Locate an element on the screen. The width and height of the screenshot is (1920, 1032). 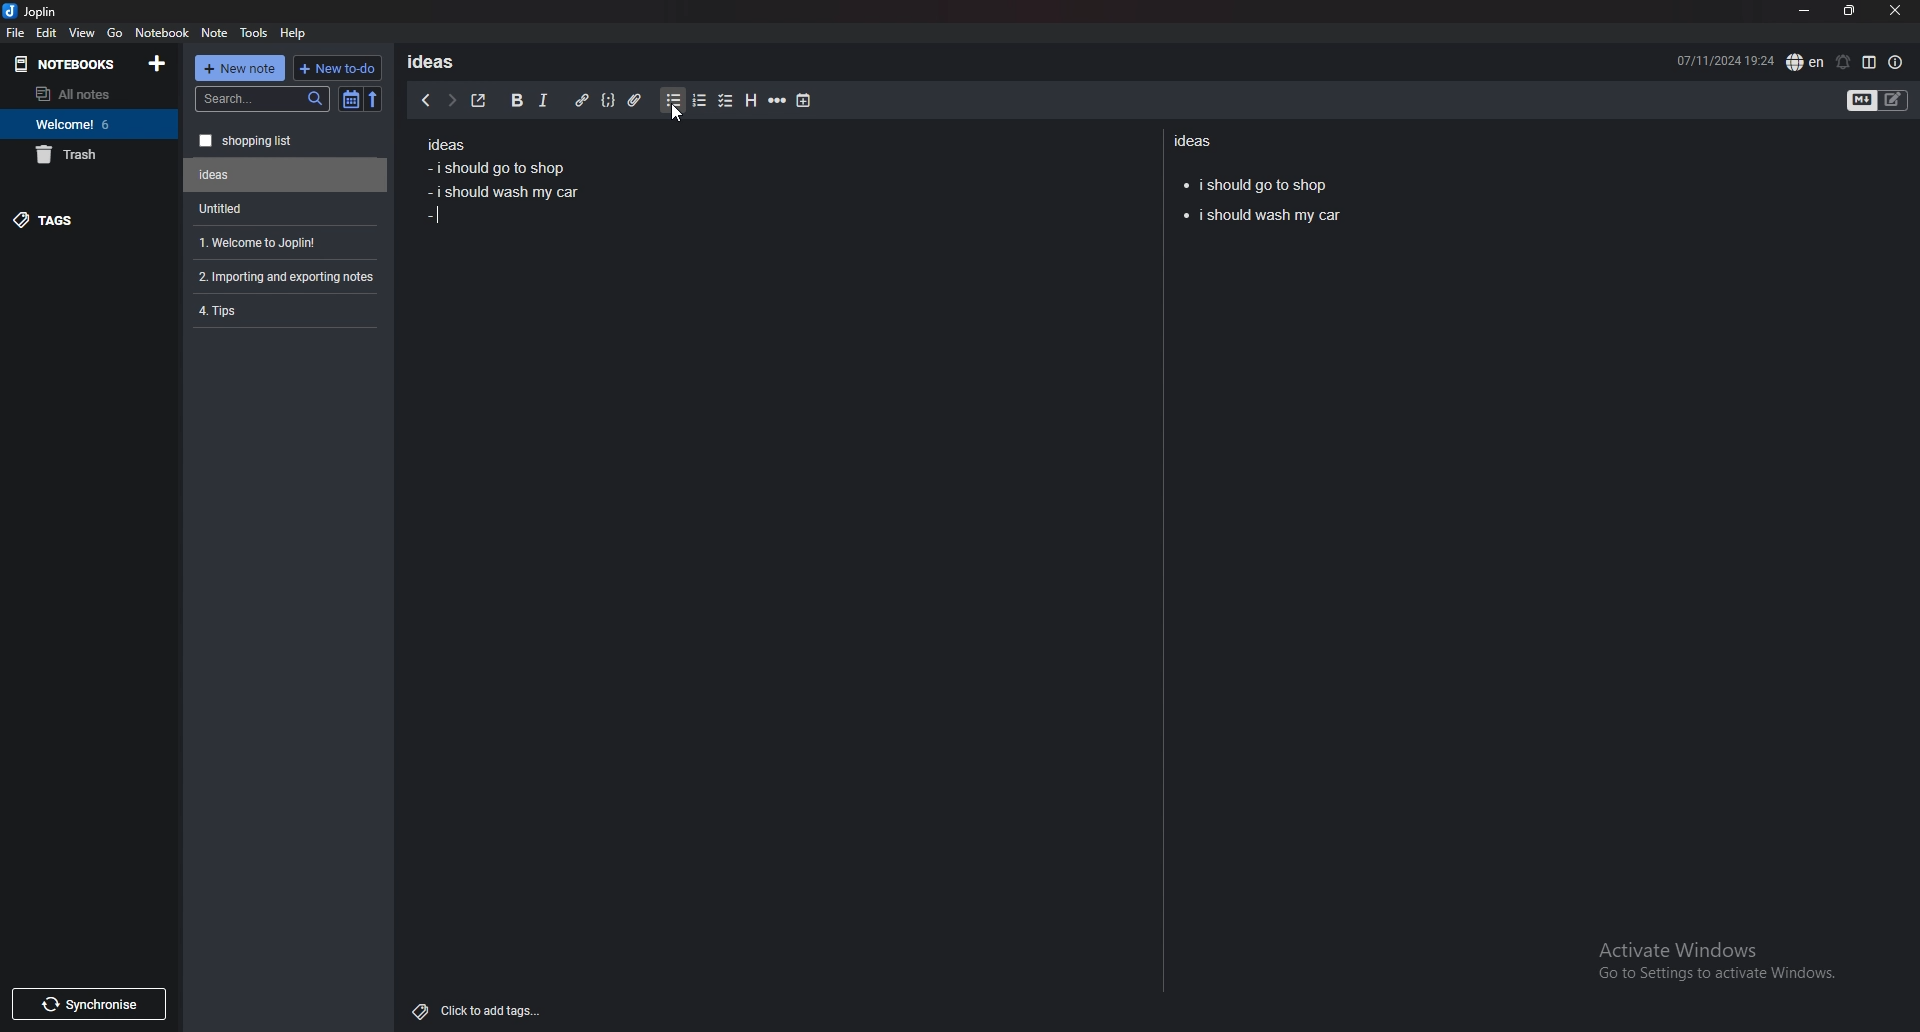
next is located at coordinates (451, 100).